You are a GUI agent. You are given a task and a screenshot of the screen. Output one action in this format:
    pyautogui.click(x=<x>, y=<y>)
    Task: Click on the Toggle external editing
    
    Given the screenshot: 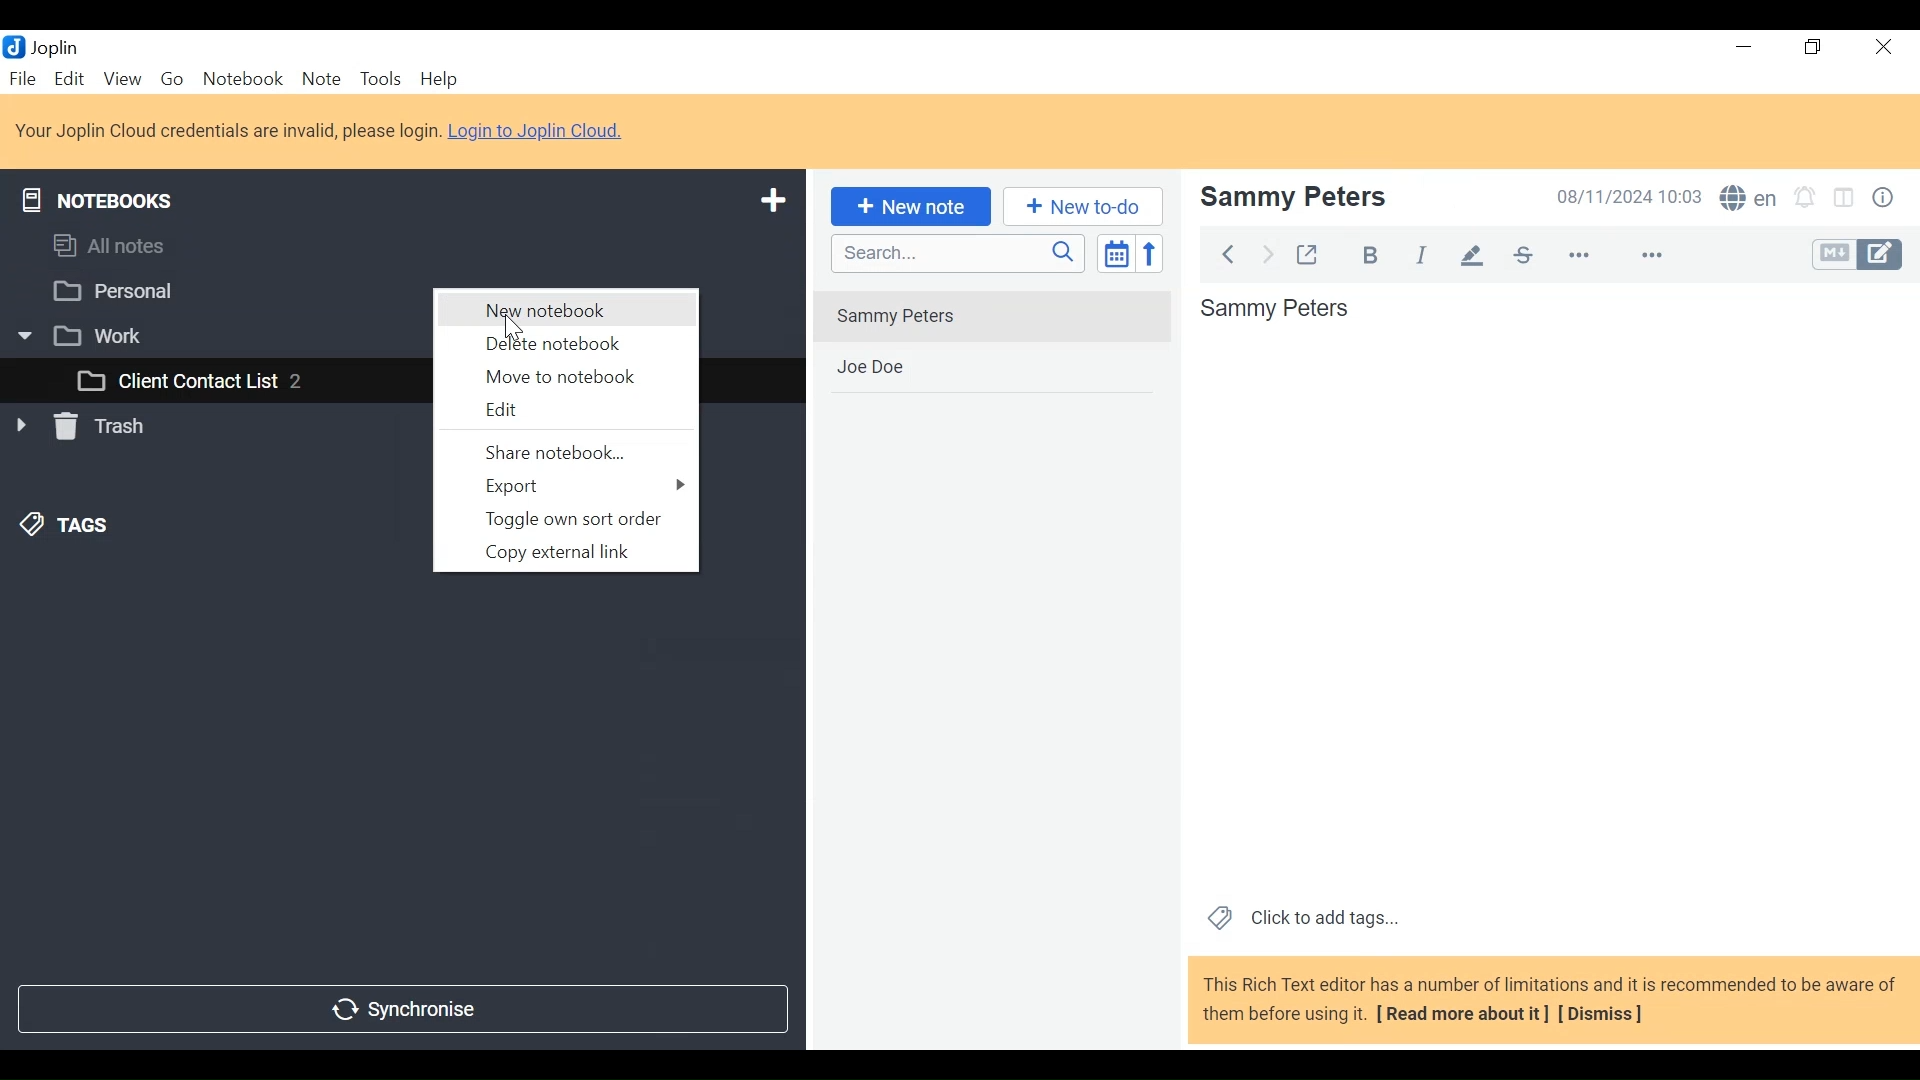 What is the action you would take?
    pyautogui.click(x=1310, y=253)
    